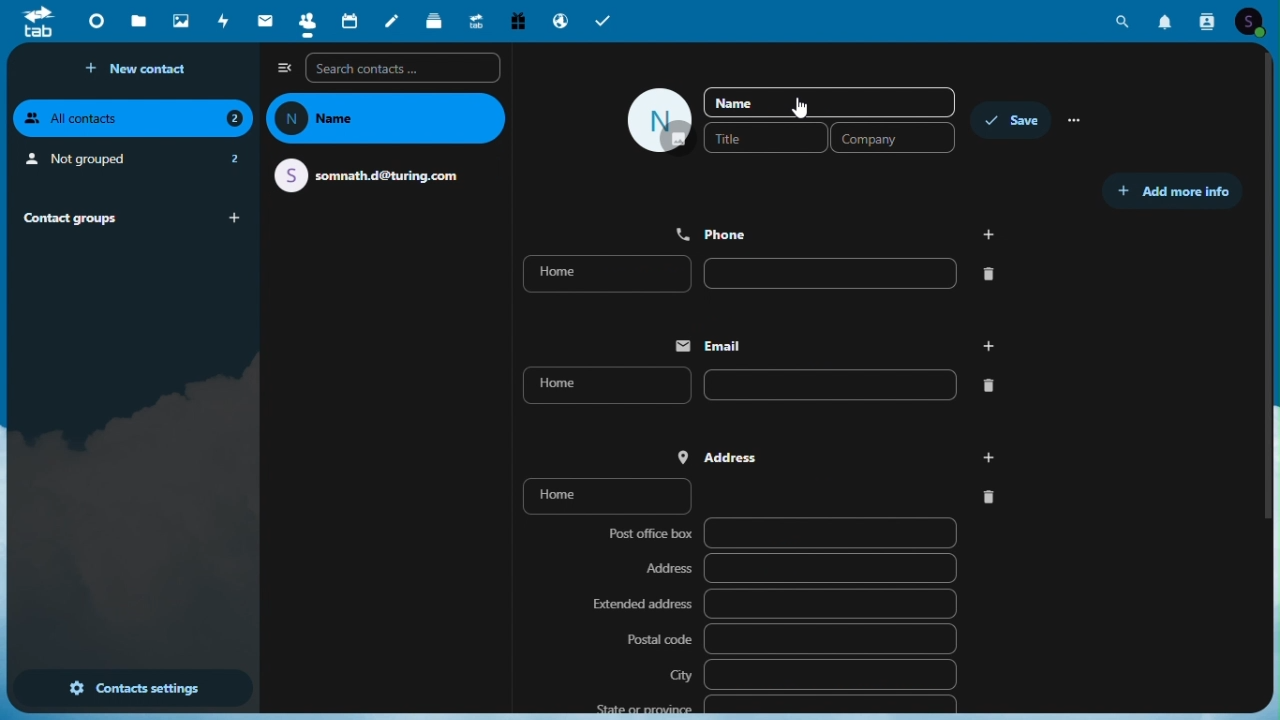 The height and width of the screenshot is (720, 1280). What do you see at coordinates (790, 638) in the screenshot?
I see `Postal code` at bounding box center [790, 638].